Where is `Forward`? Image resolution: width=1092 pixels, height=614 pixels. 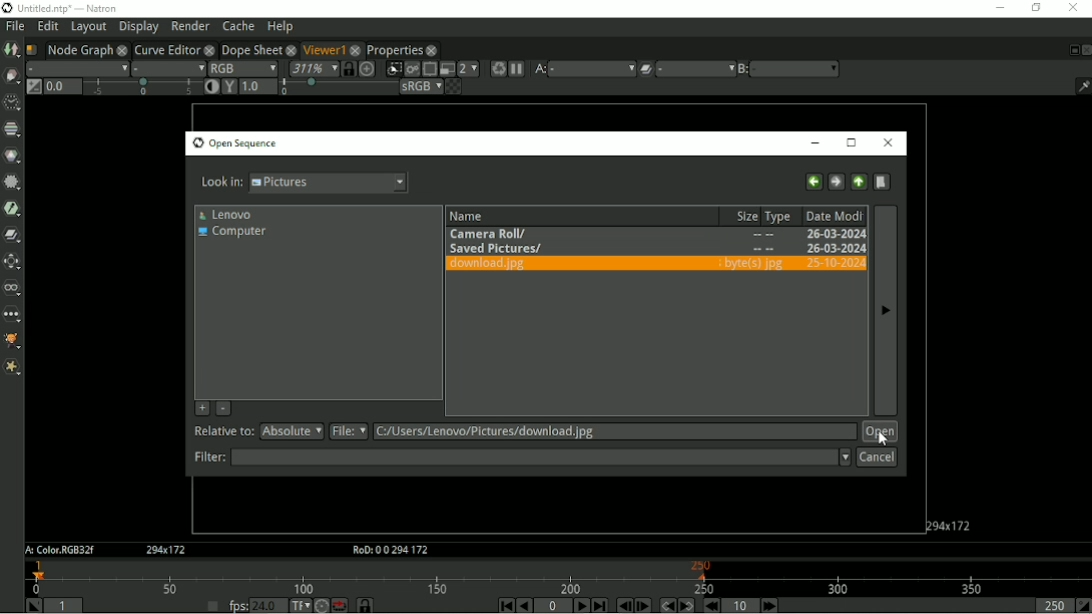
Forward is located at coordinates (836, 182).